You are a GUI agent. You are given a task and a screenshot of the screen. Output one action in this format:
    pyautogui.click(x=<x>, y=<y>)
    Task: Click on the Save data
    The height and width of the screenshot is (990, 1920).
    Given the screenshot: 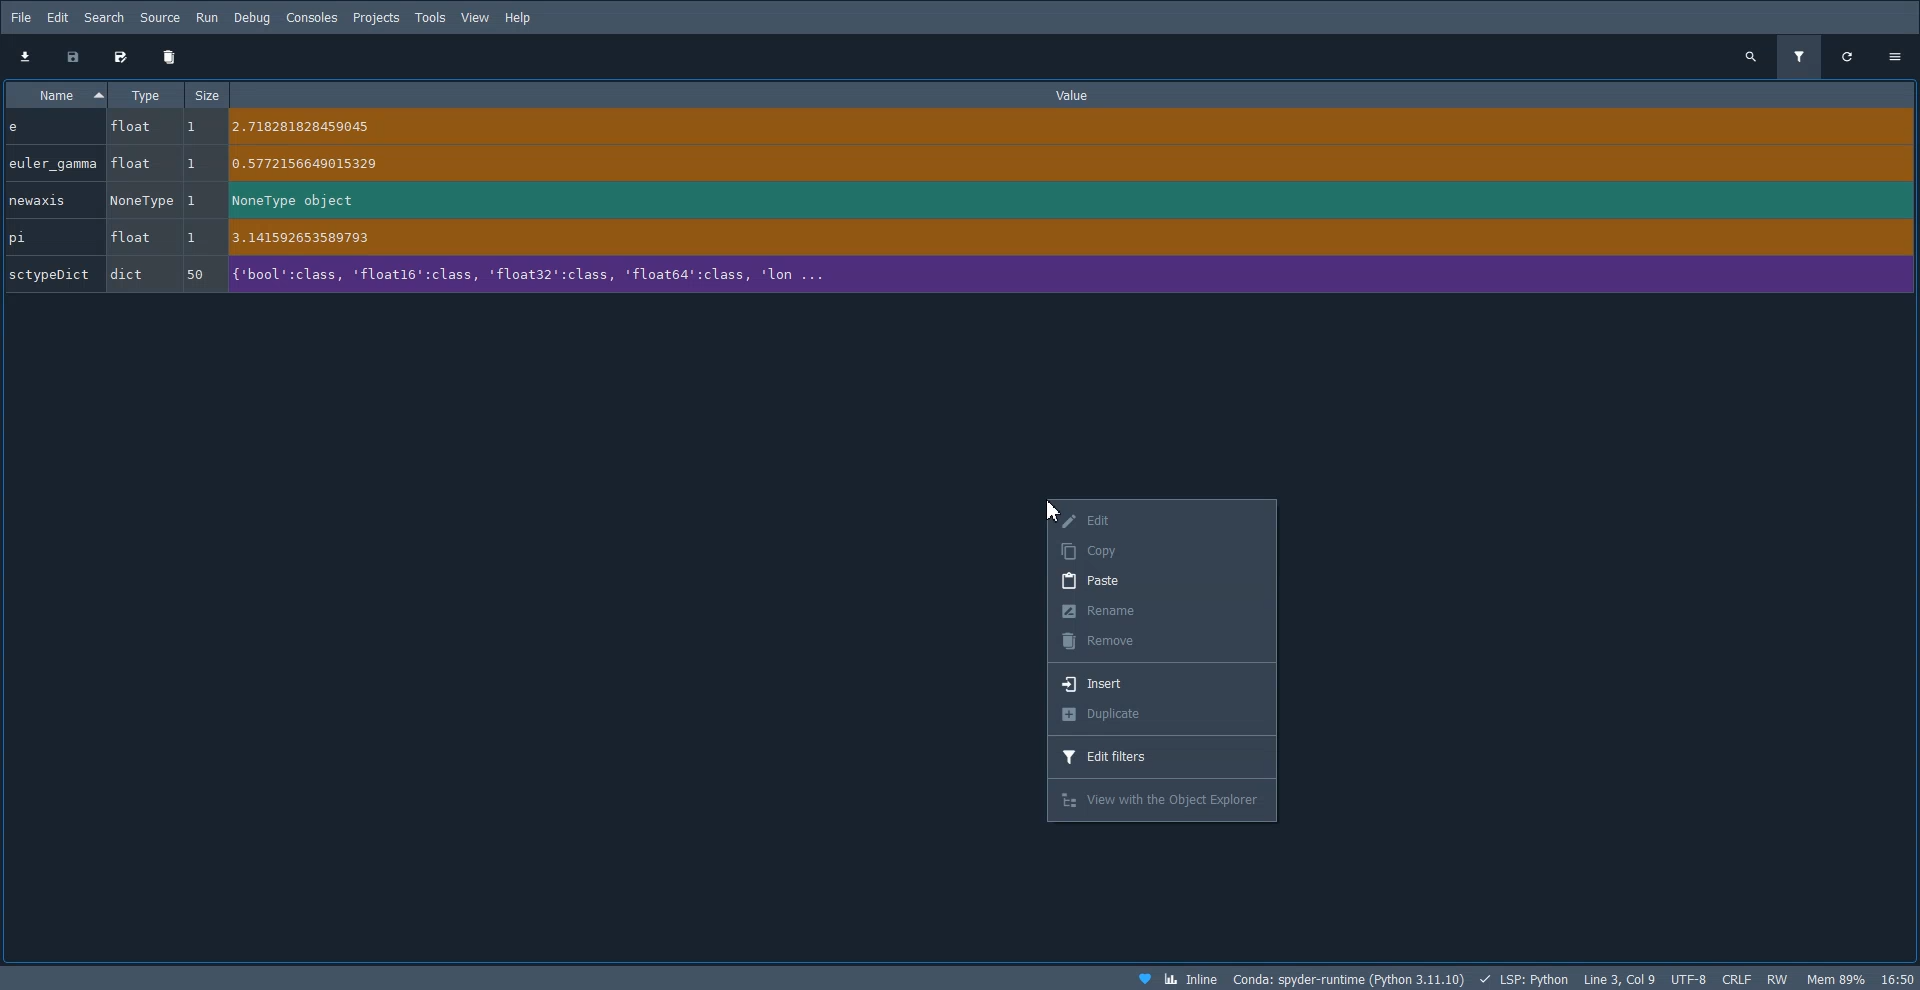 What is the action you would take?
    pyautogui.click(x=75, y=57)
    